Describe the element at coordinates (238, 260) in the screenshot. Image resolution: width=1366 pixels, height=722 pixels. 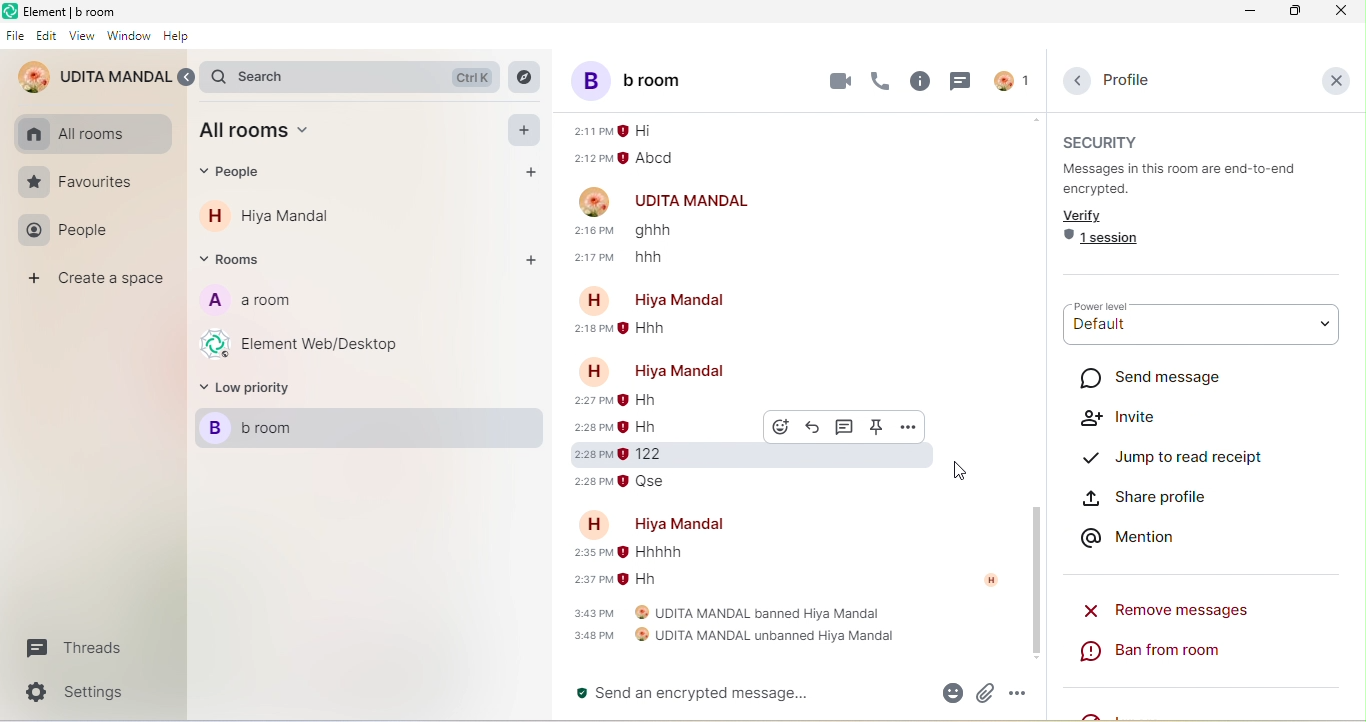
I see `rooms` at that location.